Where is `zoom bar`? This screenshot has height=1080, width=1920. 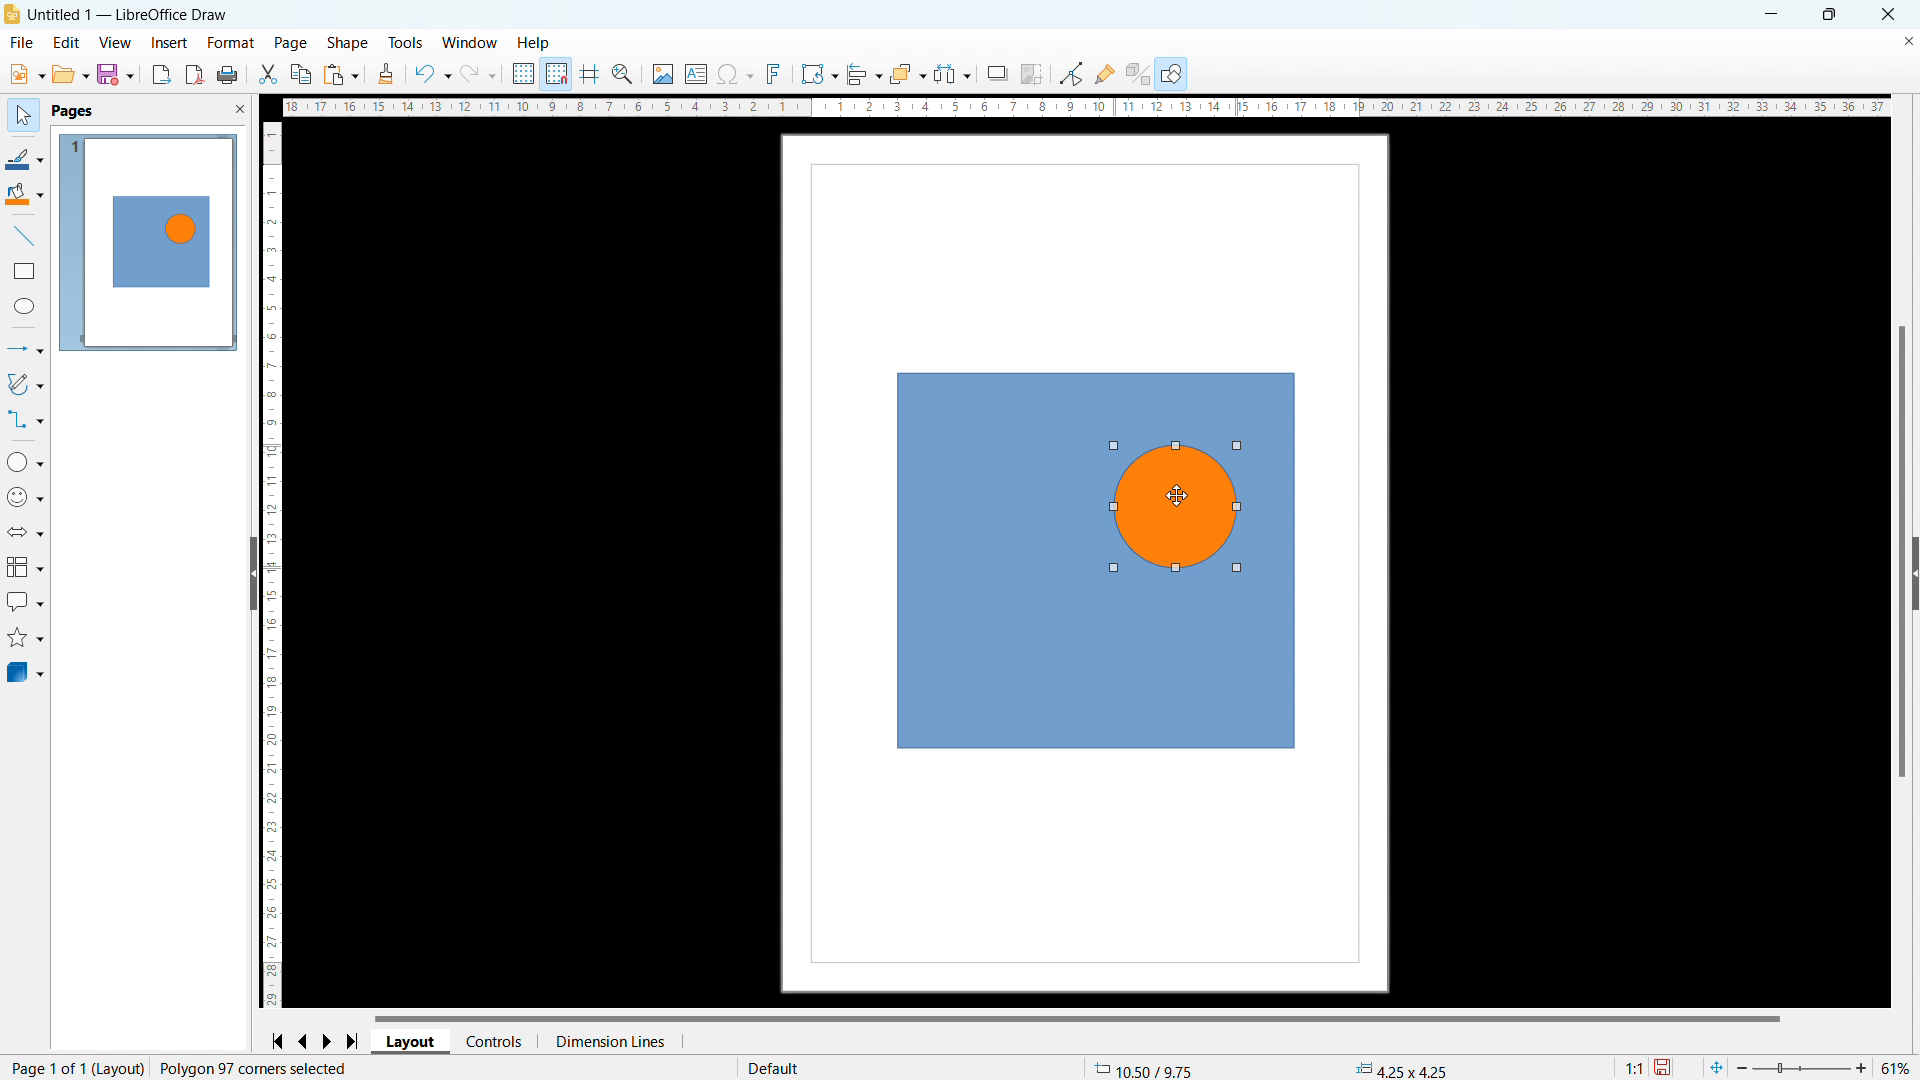 zoom bar is located at coordinates (1803, 1066).